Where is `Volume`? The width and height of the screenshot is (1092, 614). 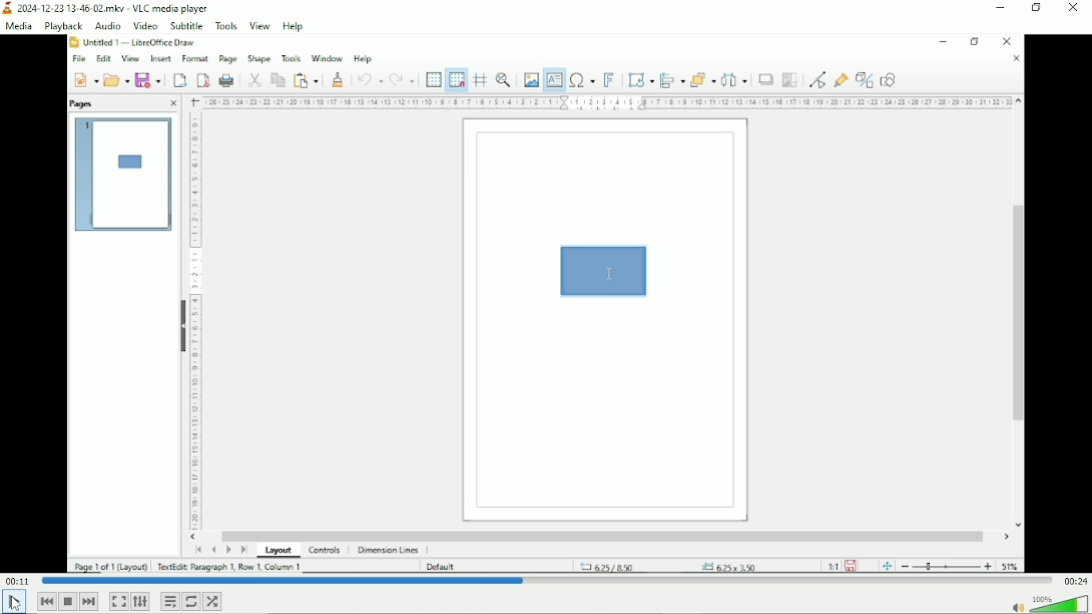 Volume is located at coordinates (1048, 603).